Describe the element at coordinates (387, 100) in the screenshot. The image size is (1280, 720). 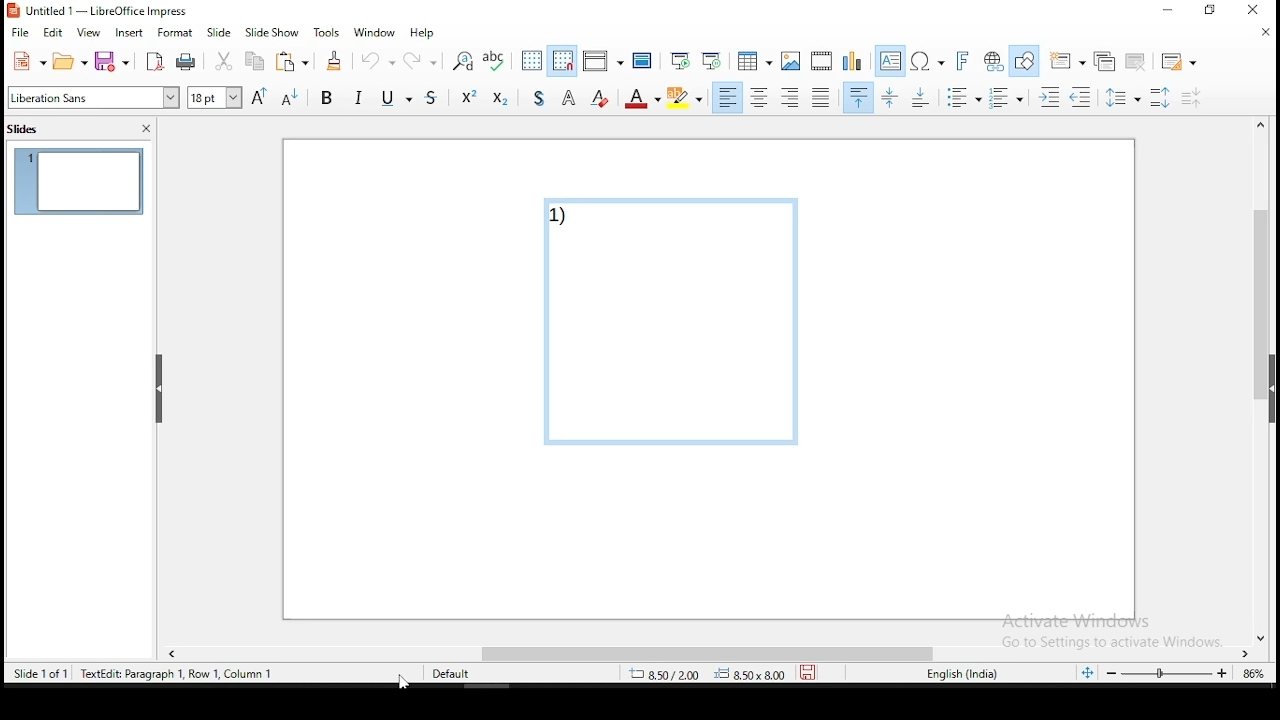
I see `underline` at that location.